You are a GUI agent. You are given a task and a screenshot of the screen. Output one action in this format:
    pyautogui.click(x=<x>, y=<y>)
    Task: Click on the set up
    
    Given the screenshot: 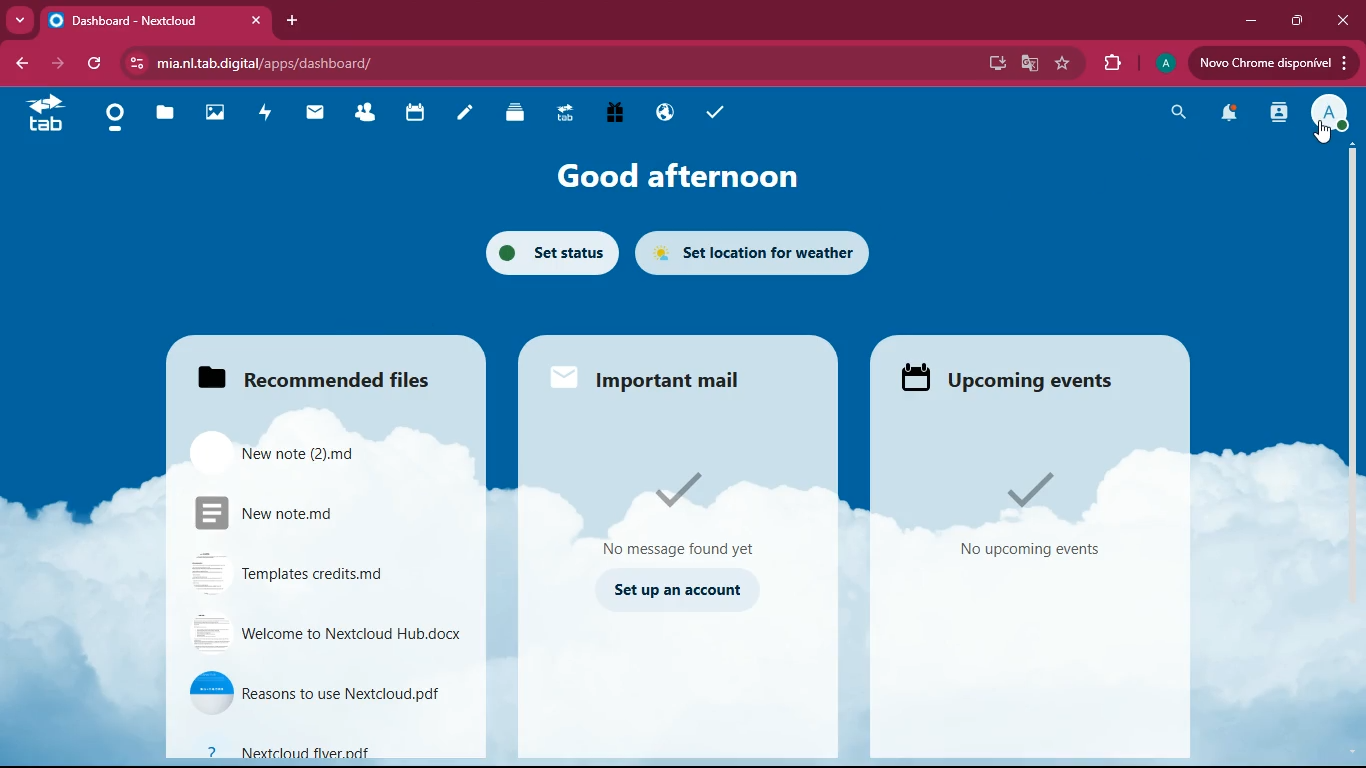 What is the action you would take?
    pyautogui.click(x=678, y=591)
    